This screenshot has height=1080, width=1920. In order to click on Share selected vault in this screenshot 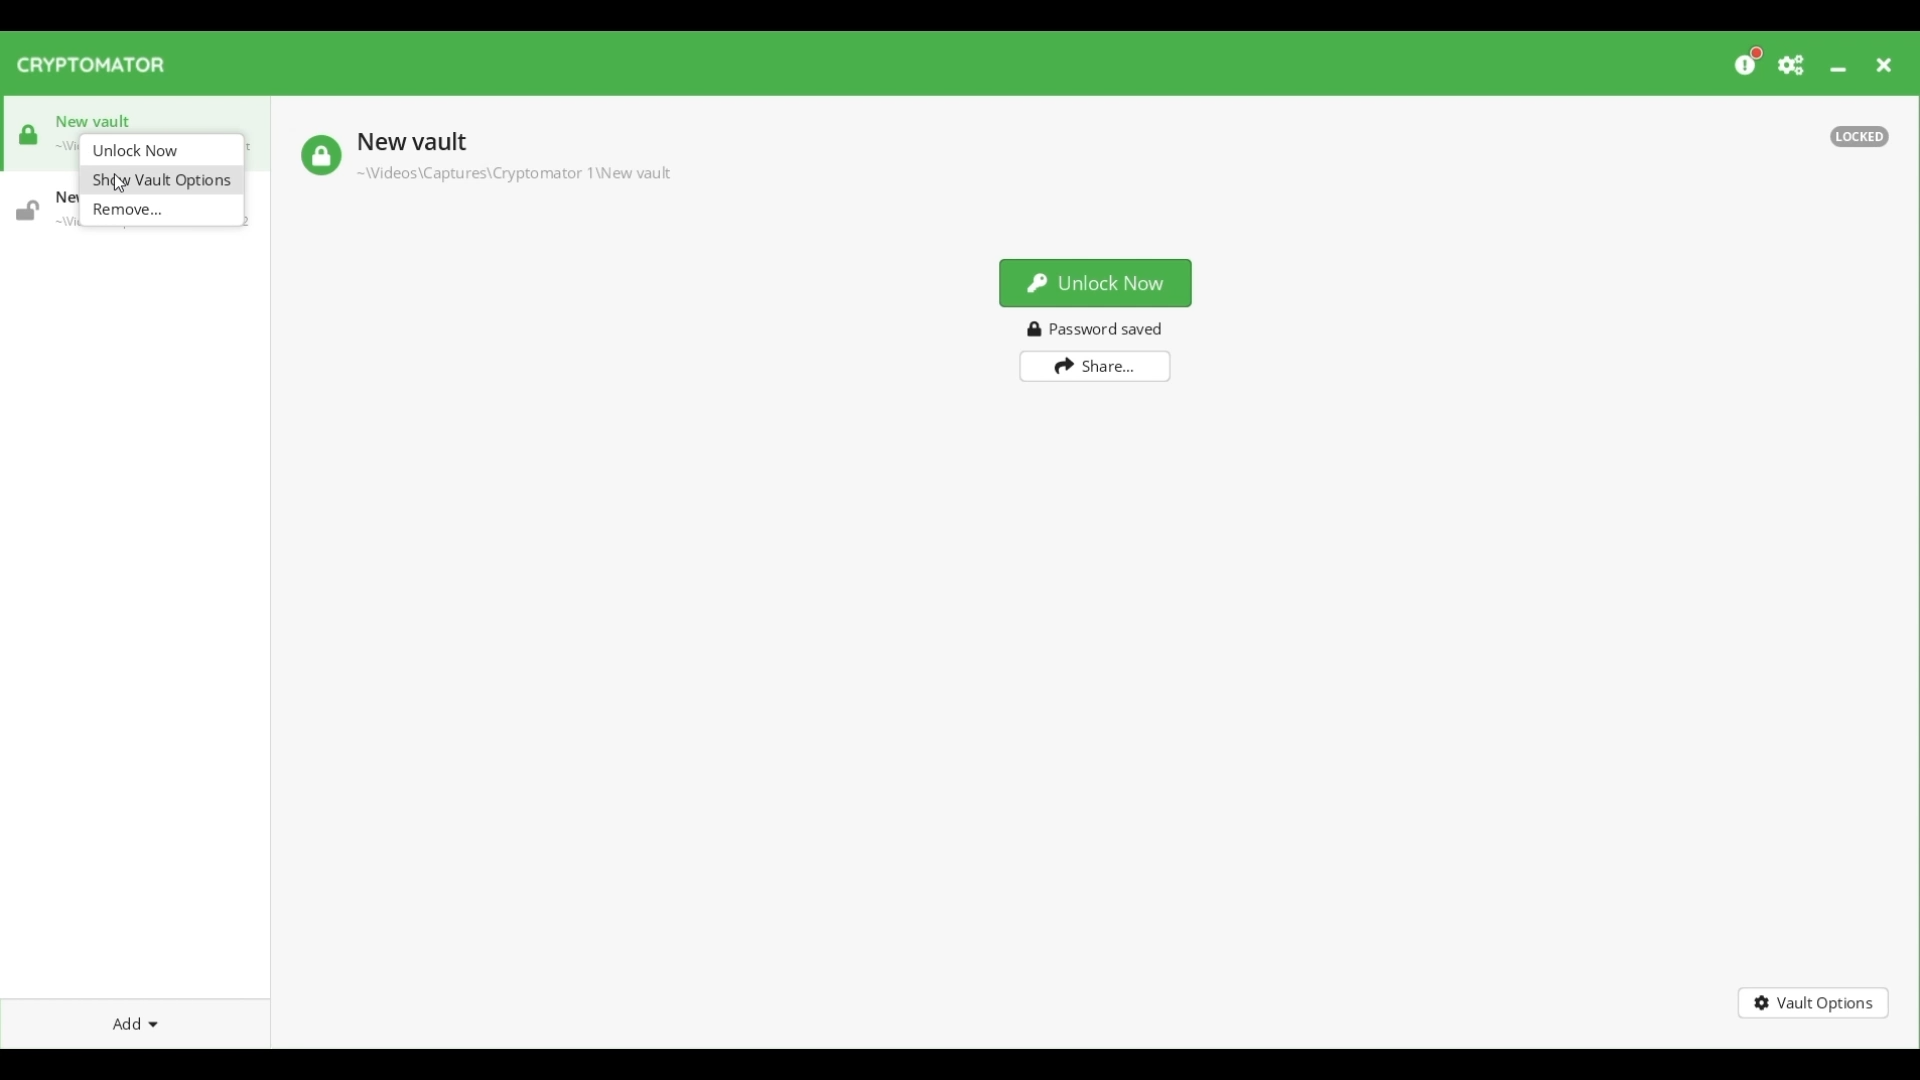, I will do `click(1096, 367)`.